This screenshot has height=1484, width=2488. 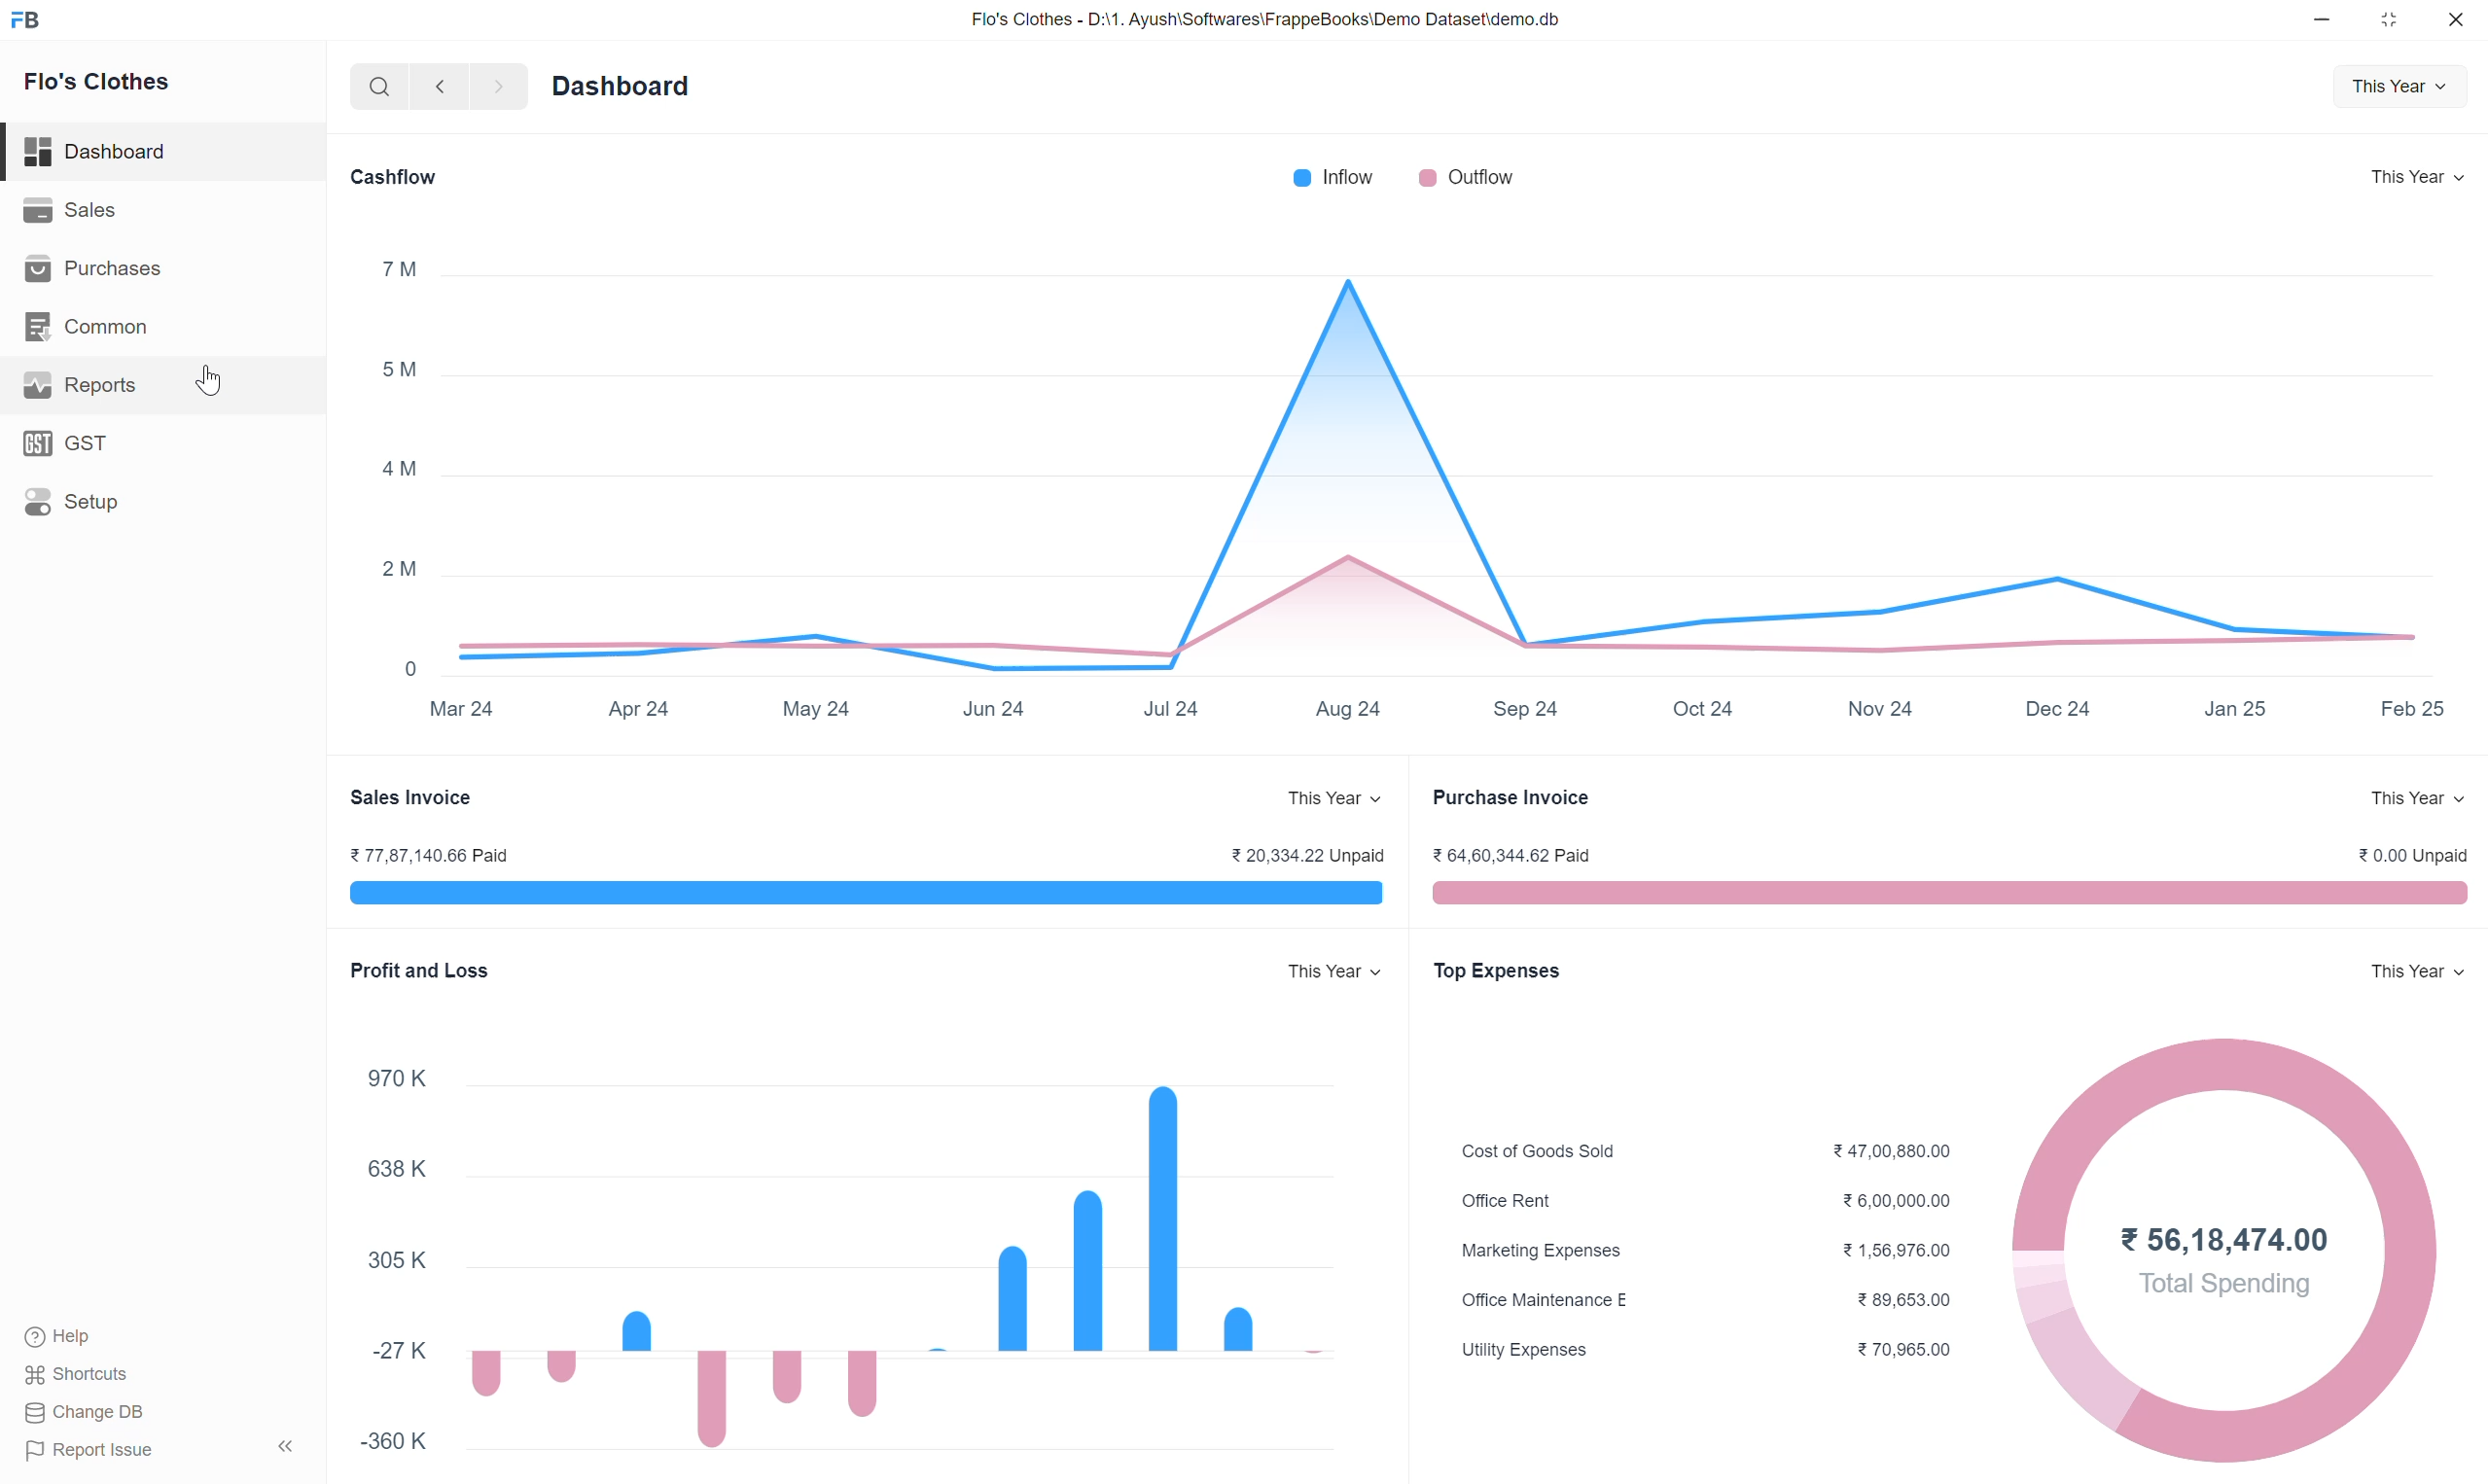 I want to click on jul 24, so click(x=1166, y=707).